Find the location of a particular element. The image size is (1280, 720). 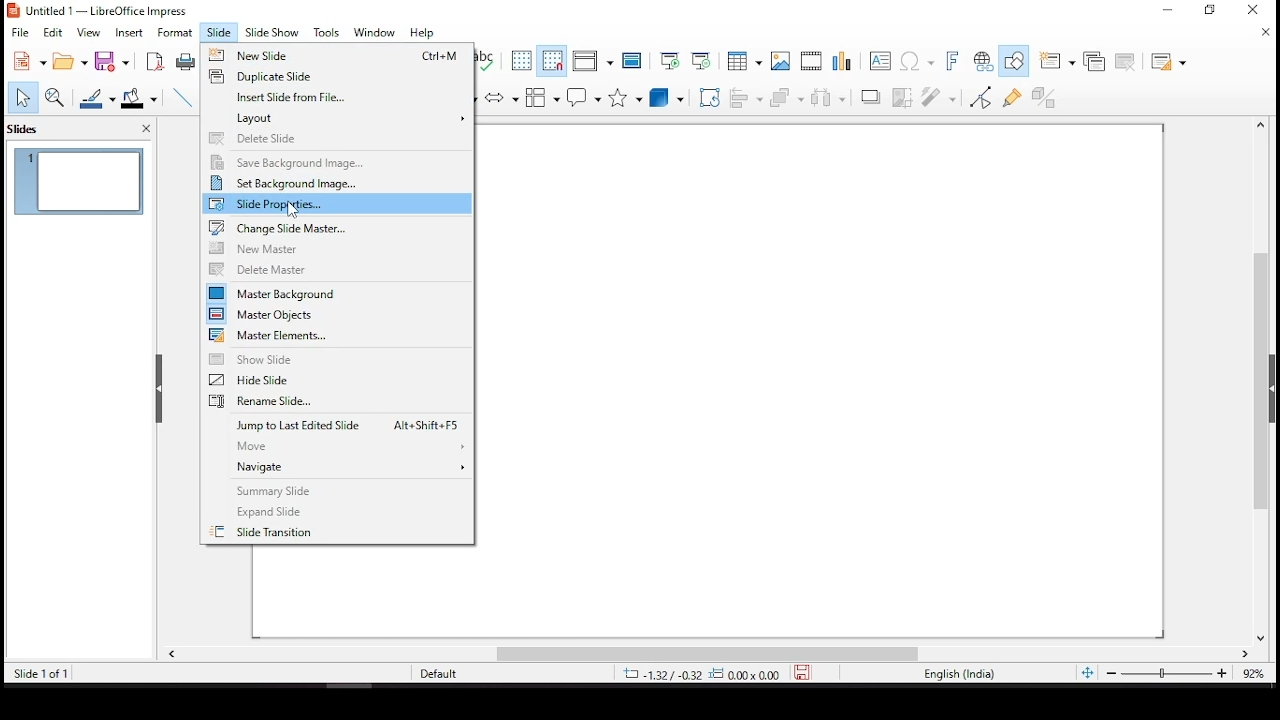

distribute is located at coordinates (827, 97).